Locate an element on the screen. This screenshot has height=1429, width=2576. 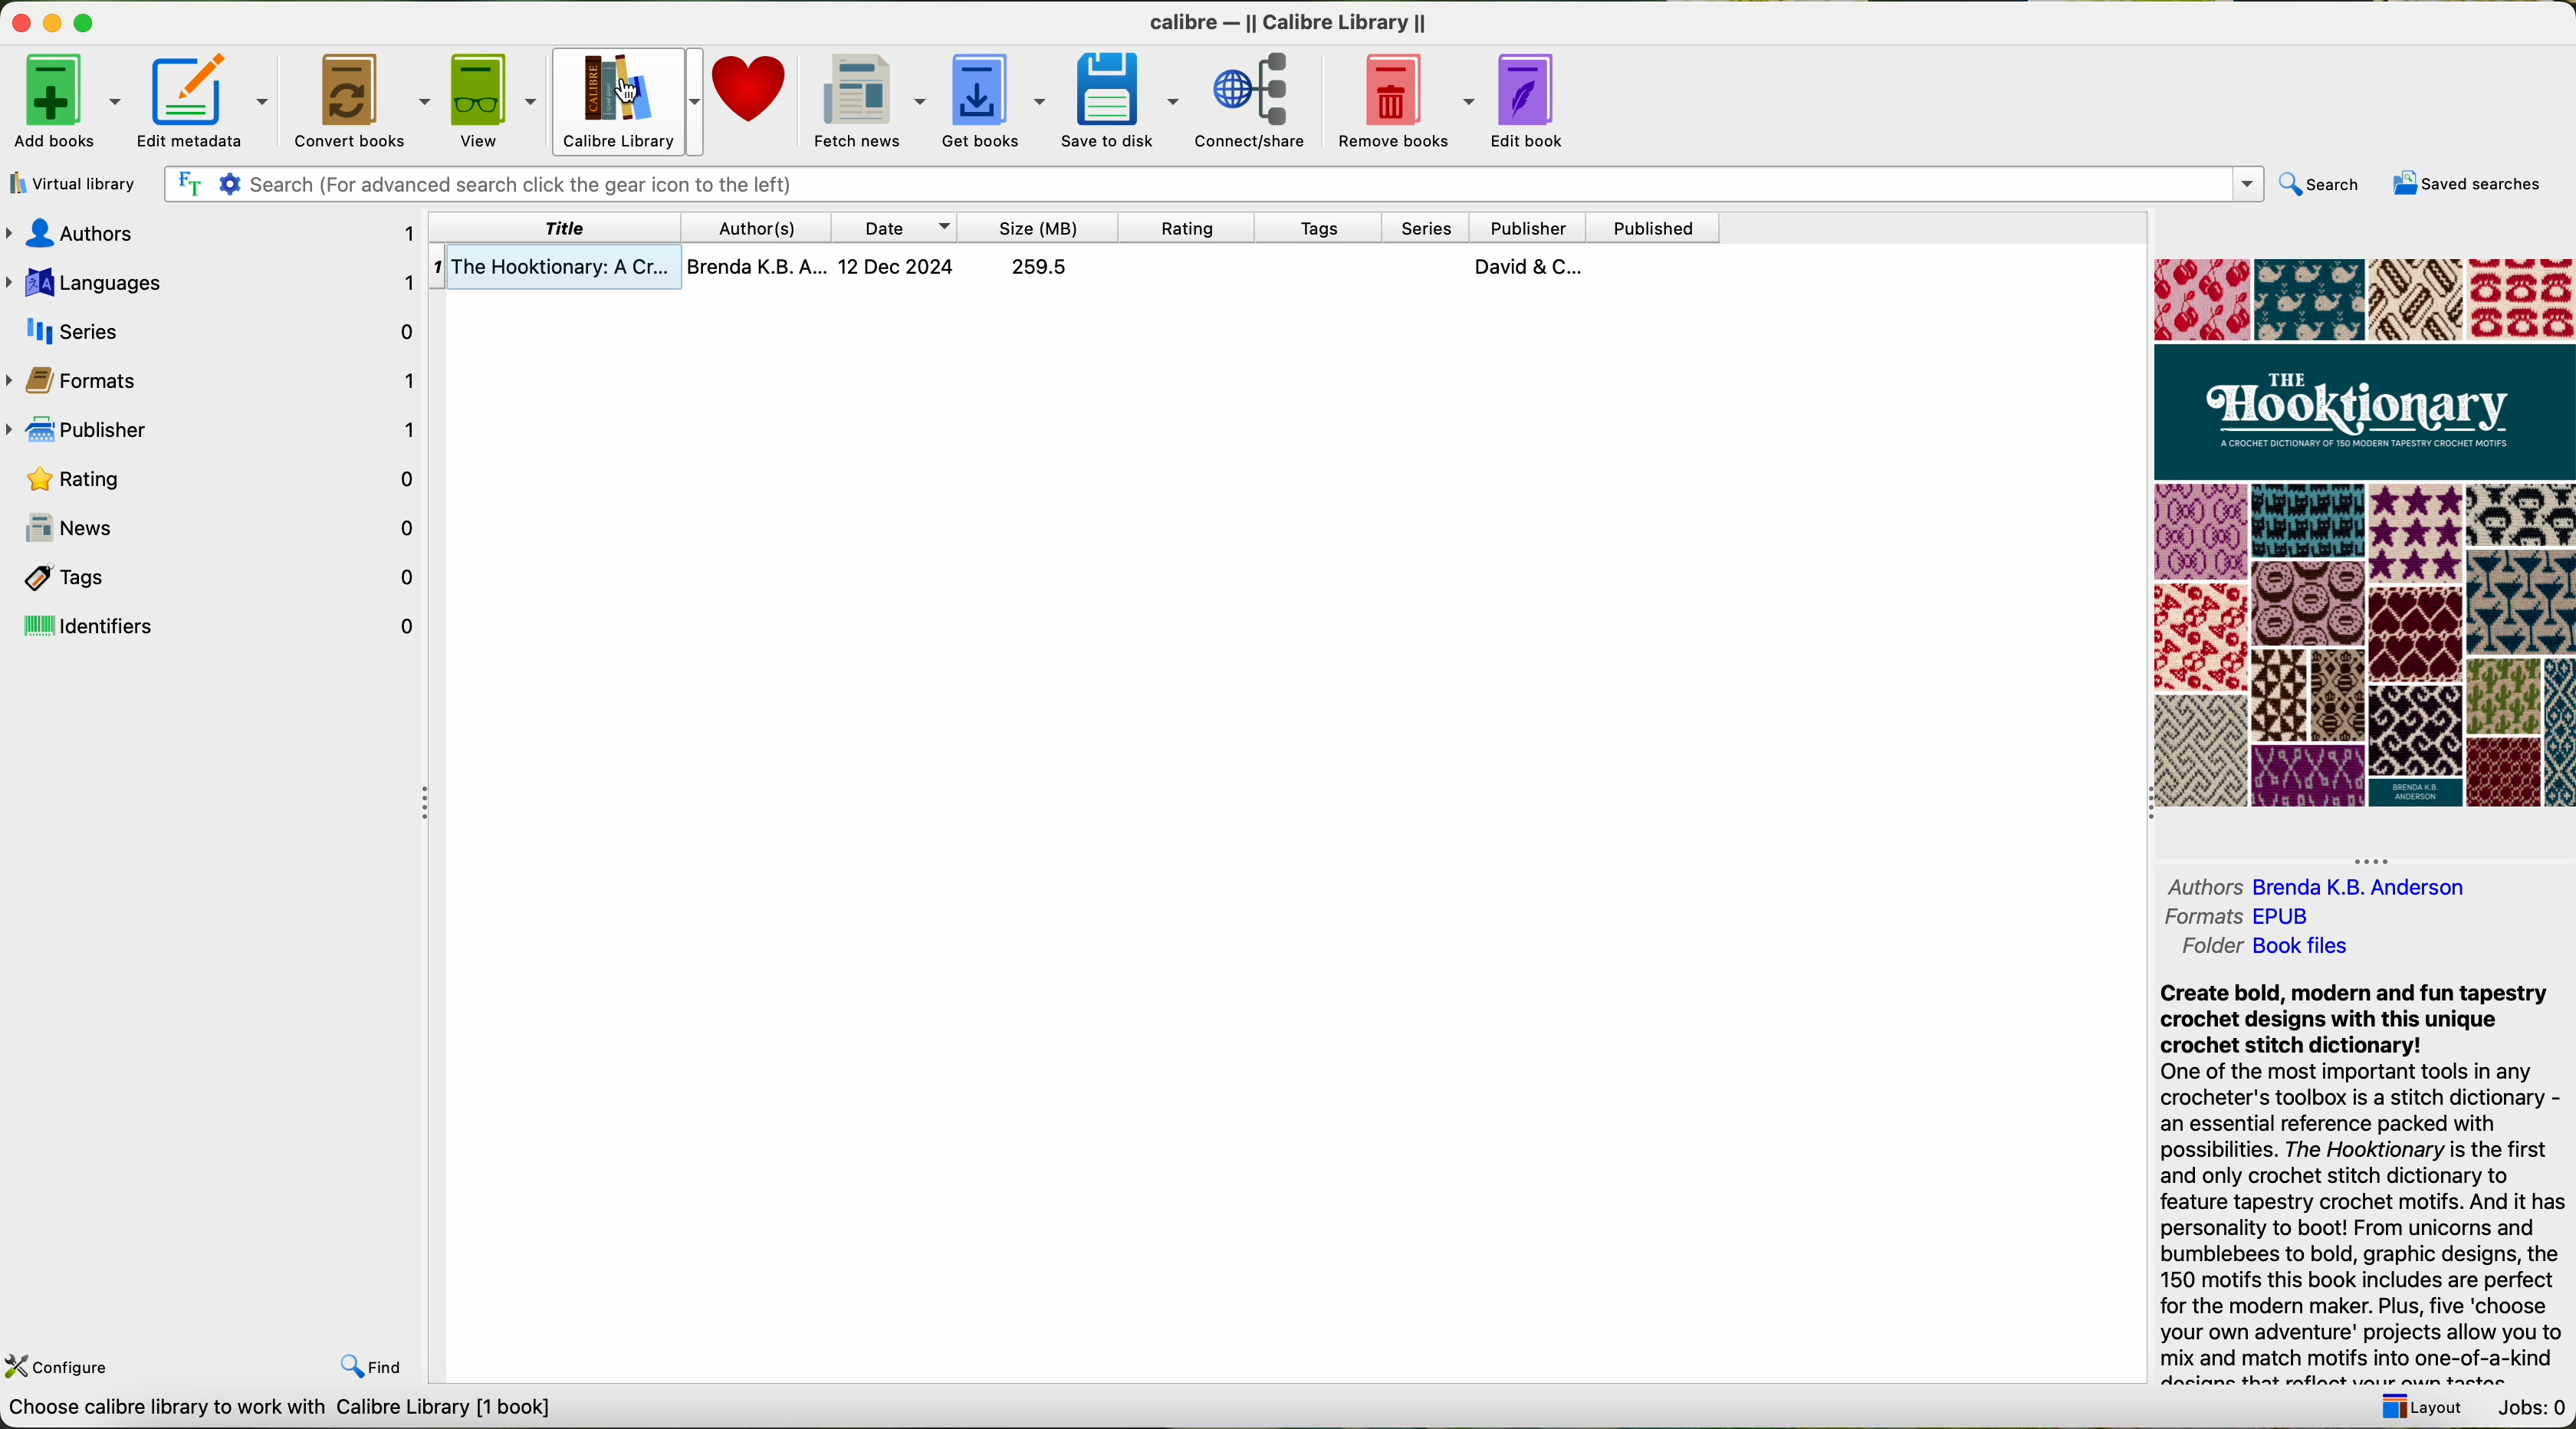
calibre — || Calibre Library || is located at coordinates (1286, 20).